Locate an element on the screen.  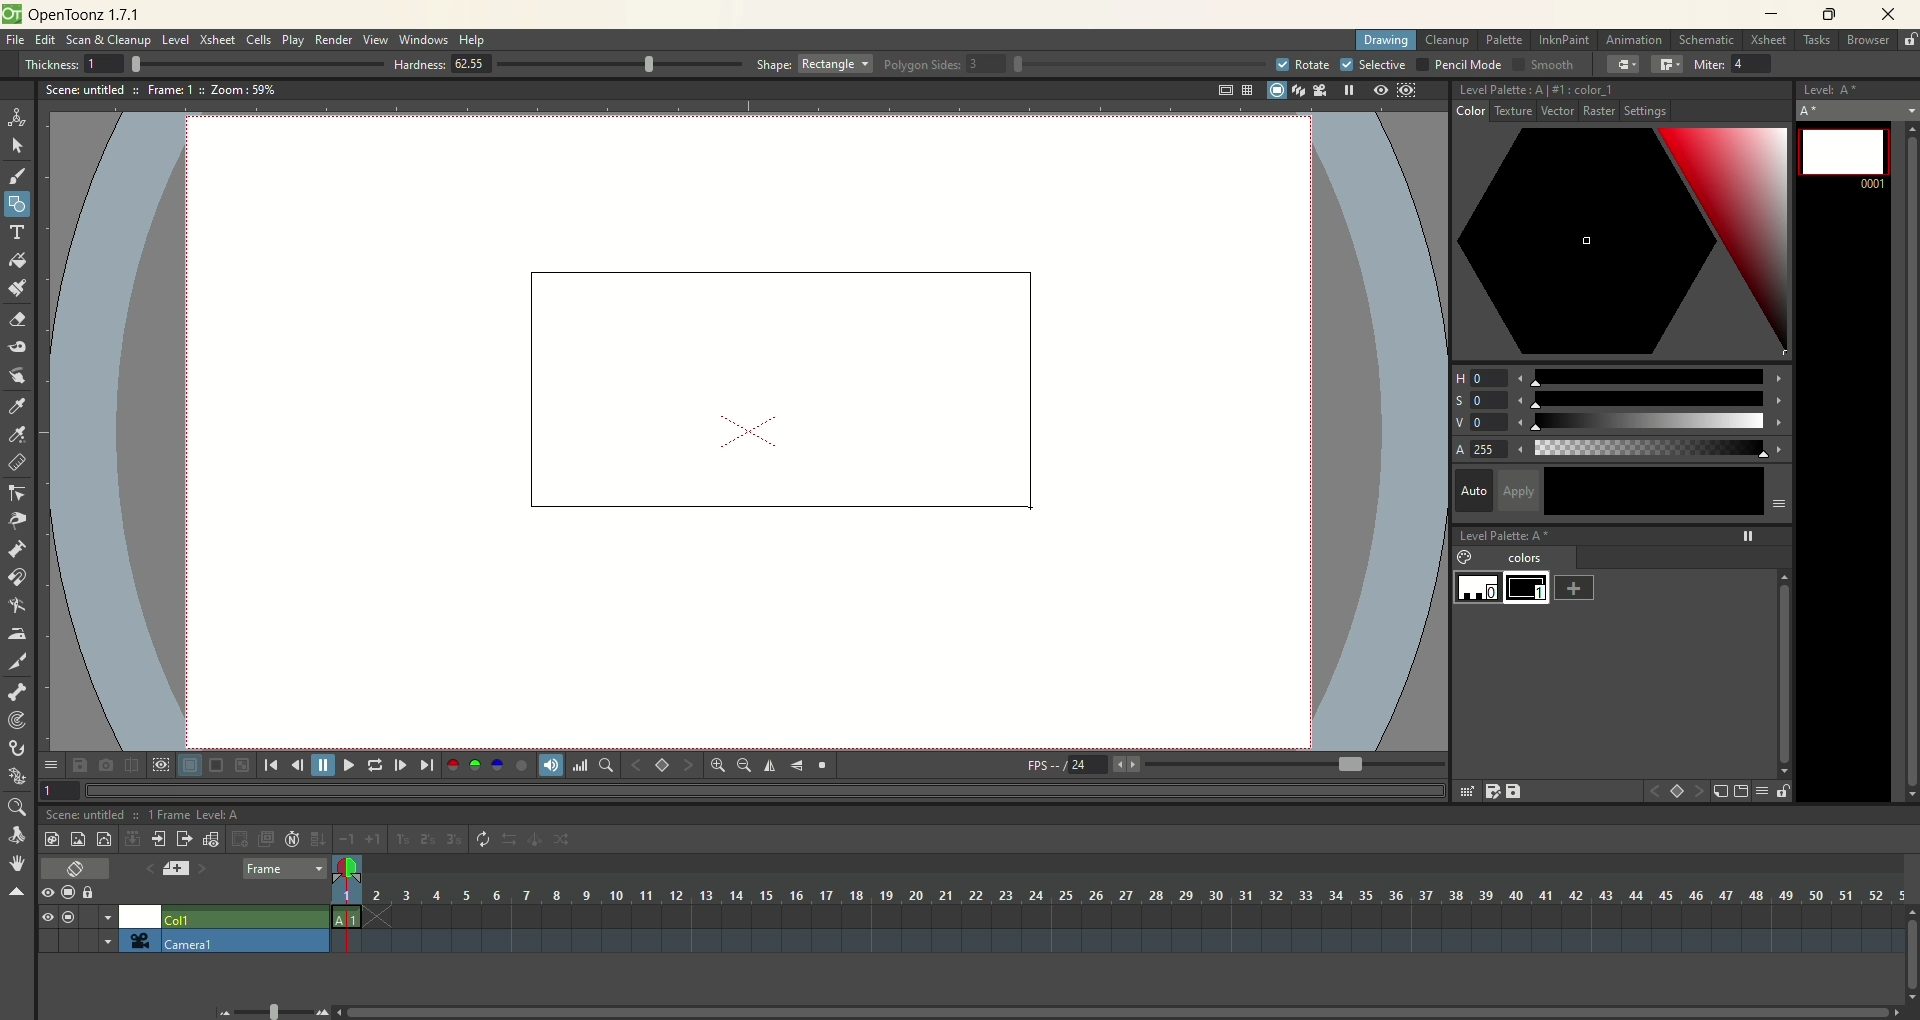
color 0 and 1 is located at coordinates (1505, 589).